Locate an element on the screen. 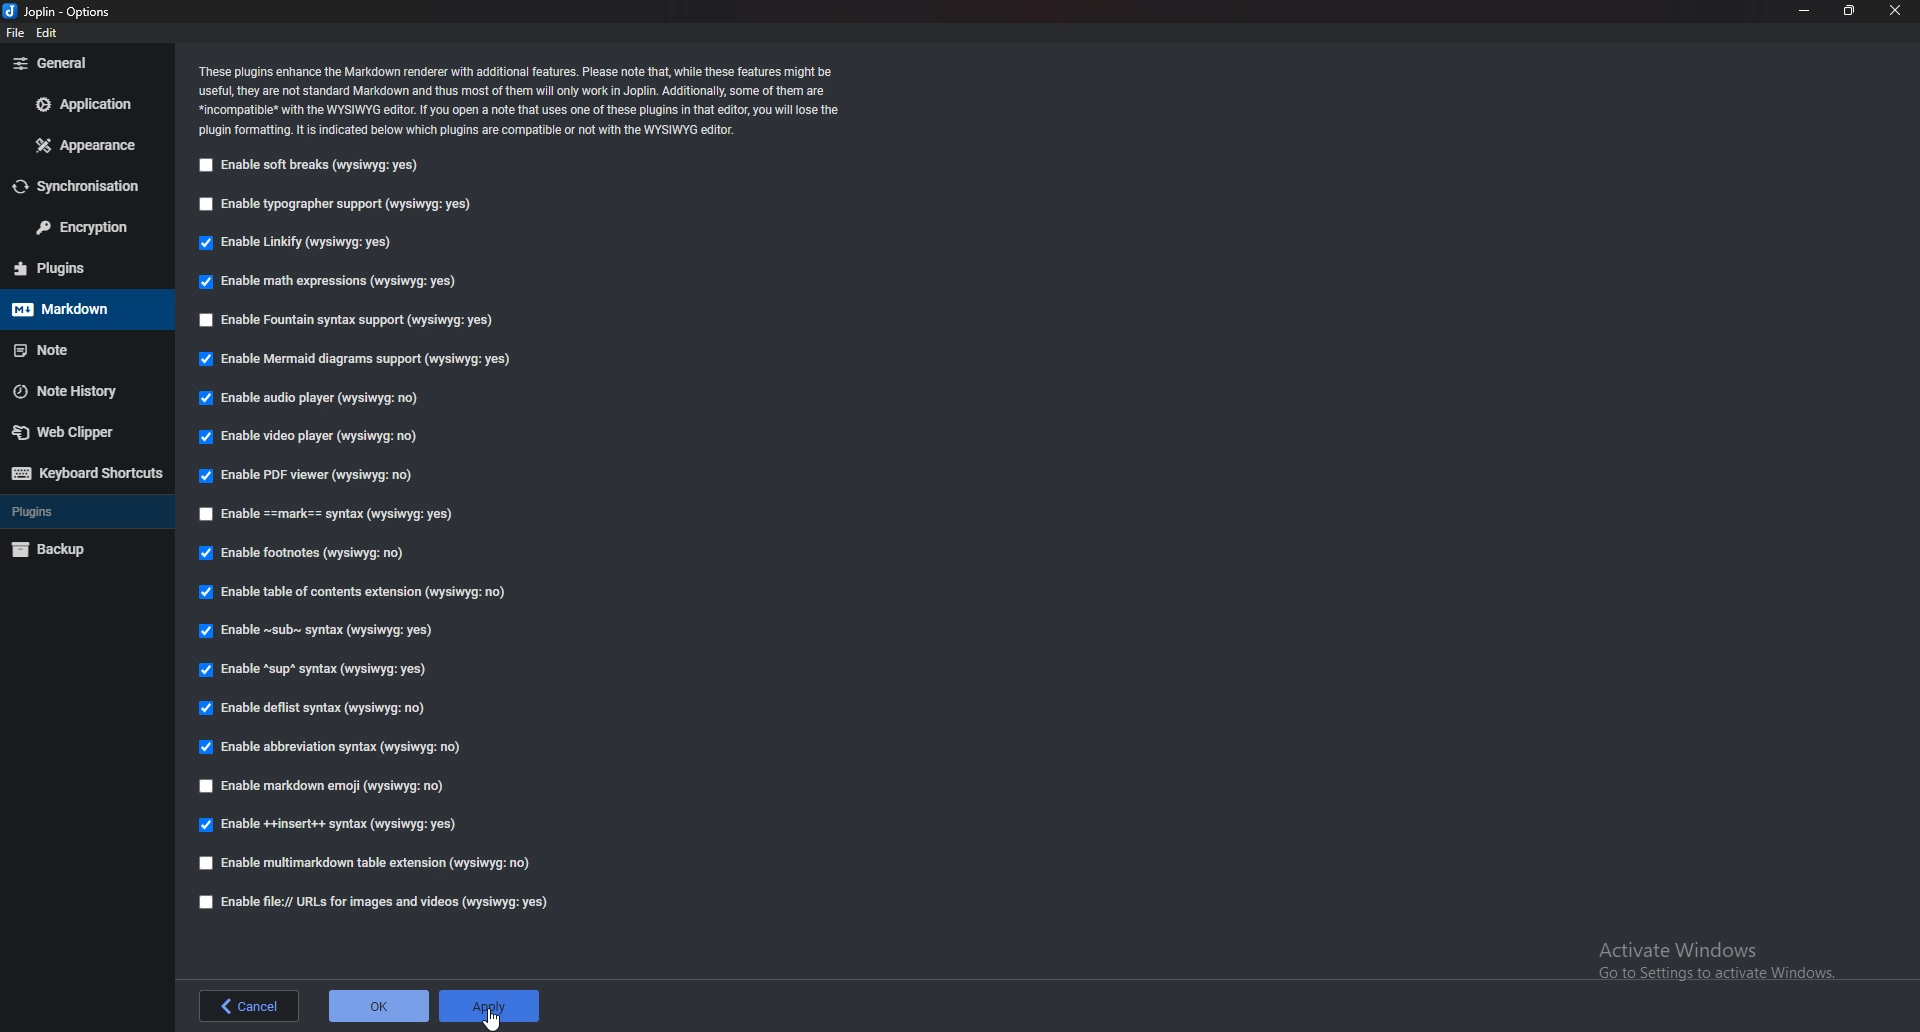 The width and height of the screenshot is (1920, 1032). Enable sub syntax is located at coordinates (319, 630).